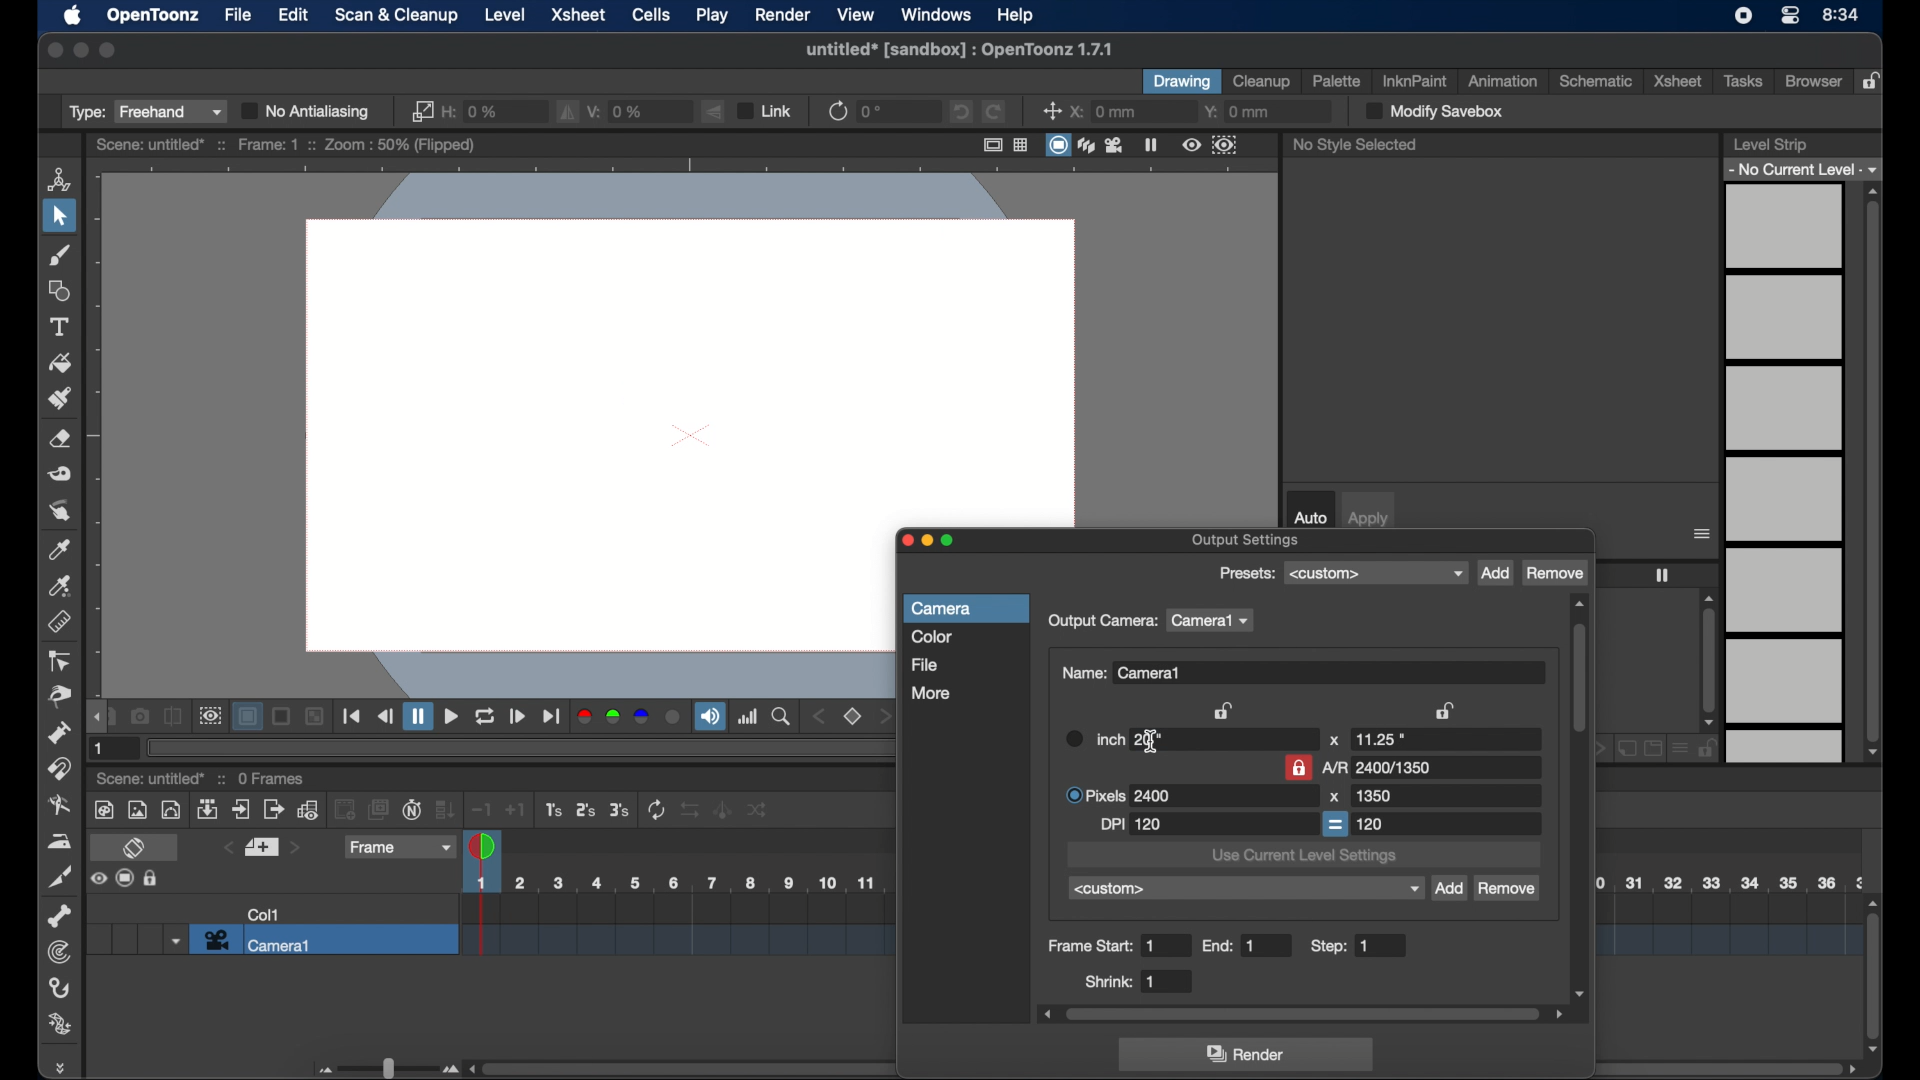 The height and width of the screenshot is (1080, 1920). What do you see at coordinates (384, 717) in the screenshot?
I see `` at bounding box center [384, 717].